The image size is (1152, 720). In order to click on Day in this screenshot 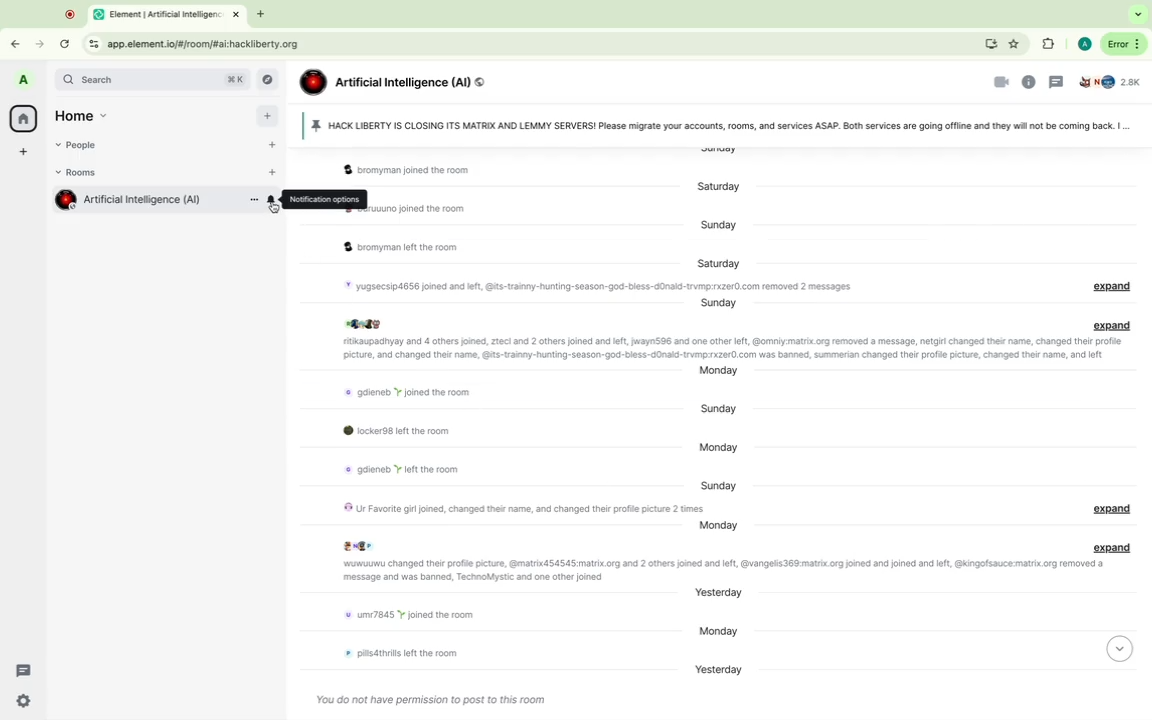, I will do `click(720, 527)`.